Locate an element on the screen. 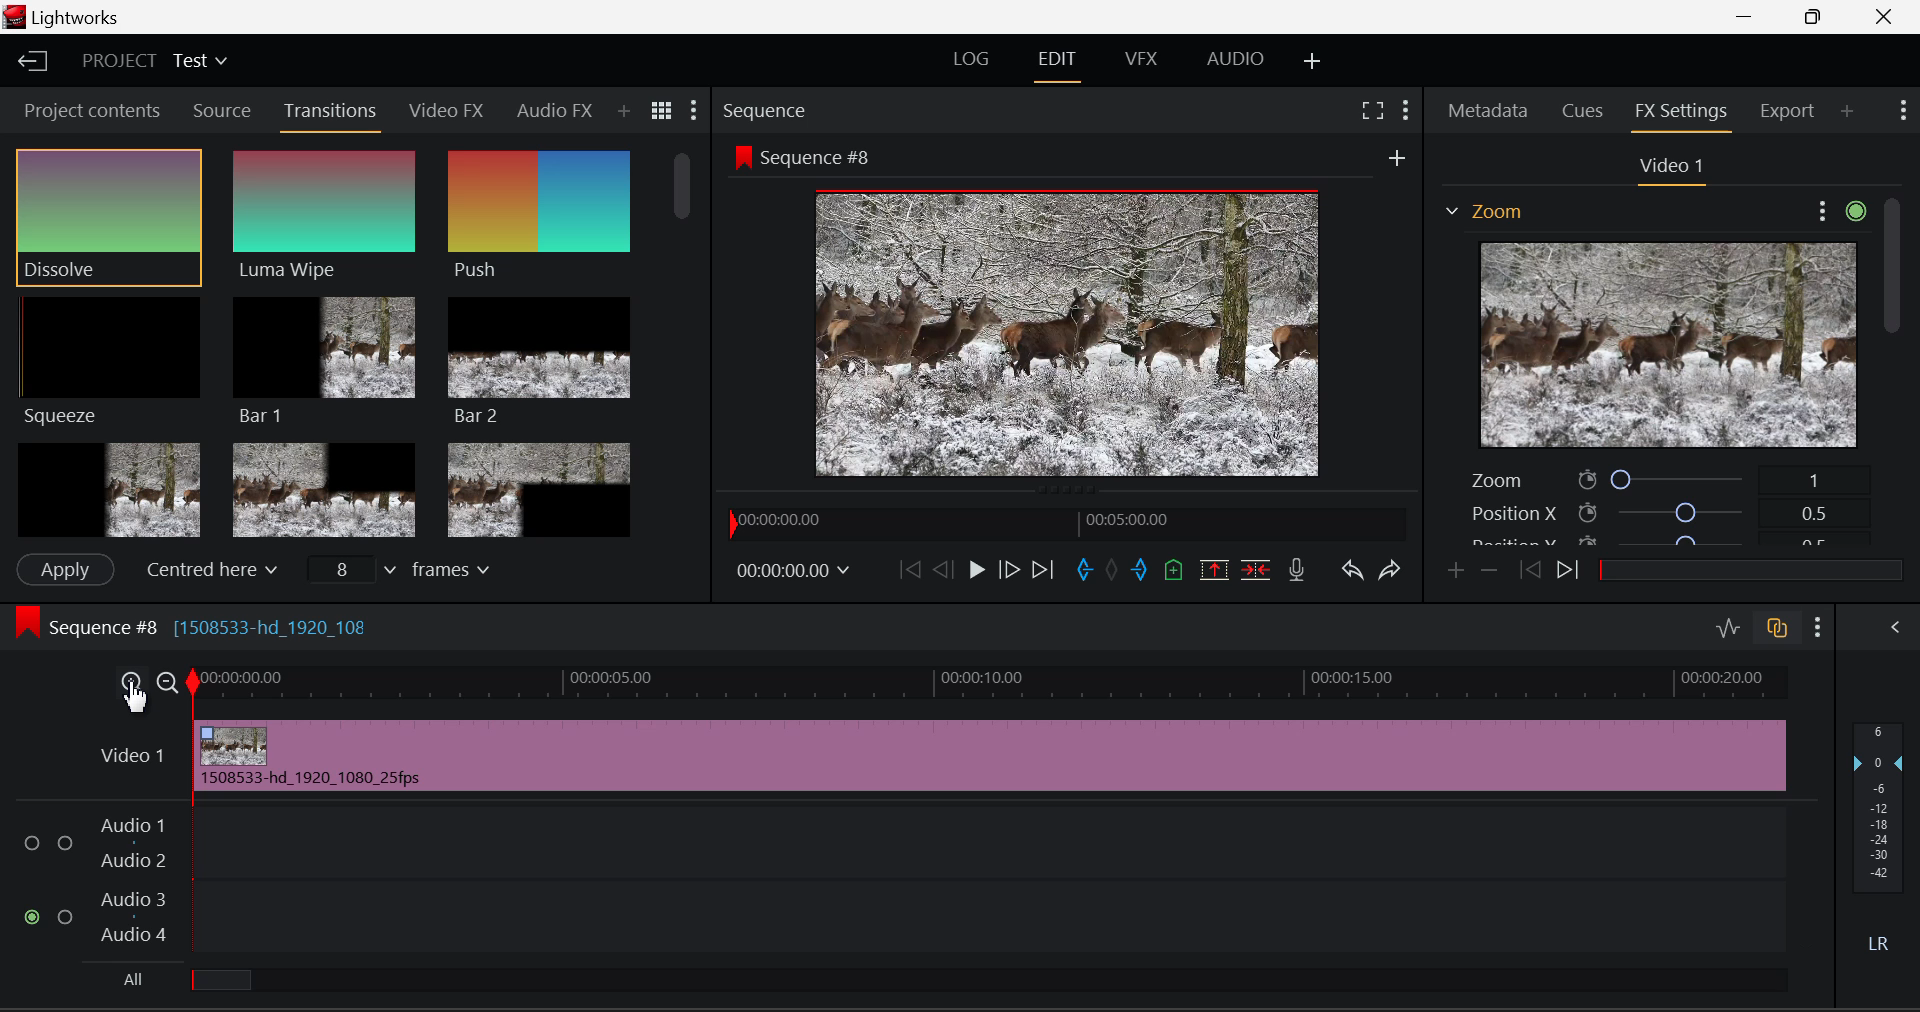  Remove marked section is located at coordinates (1213, 567).